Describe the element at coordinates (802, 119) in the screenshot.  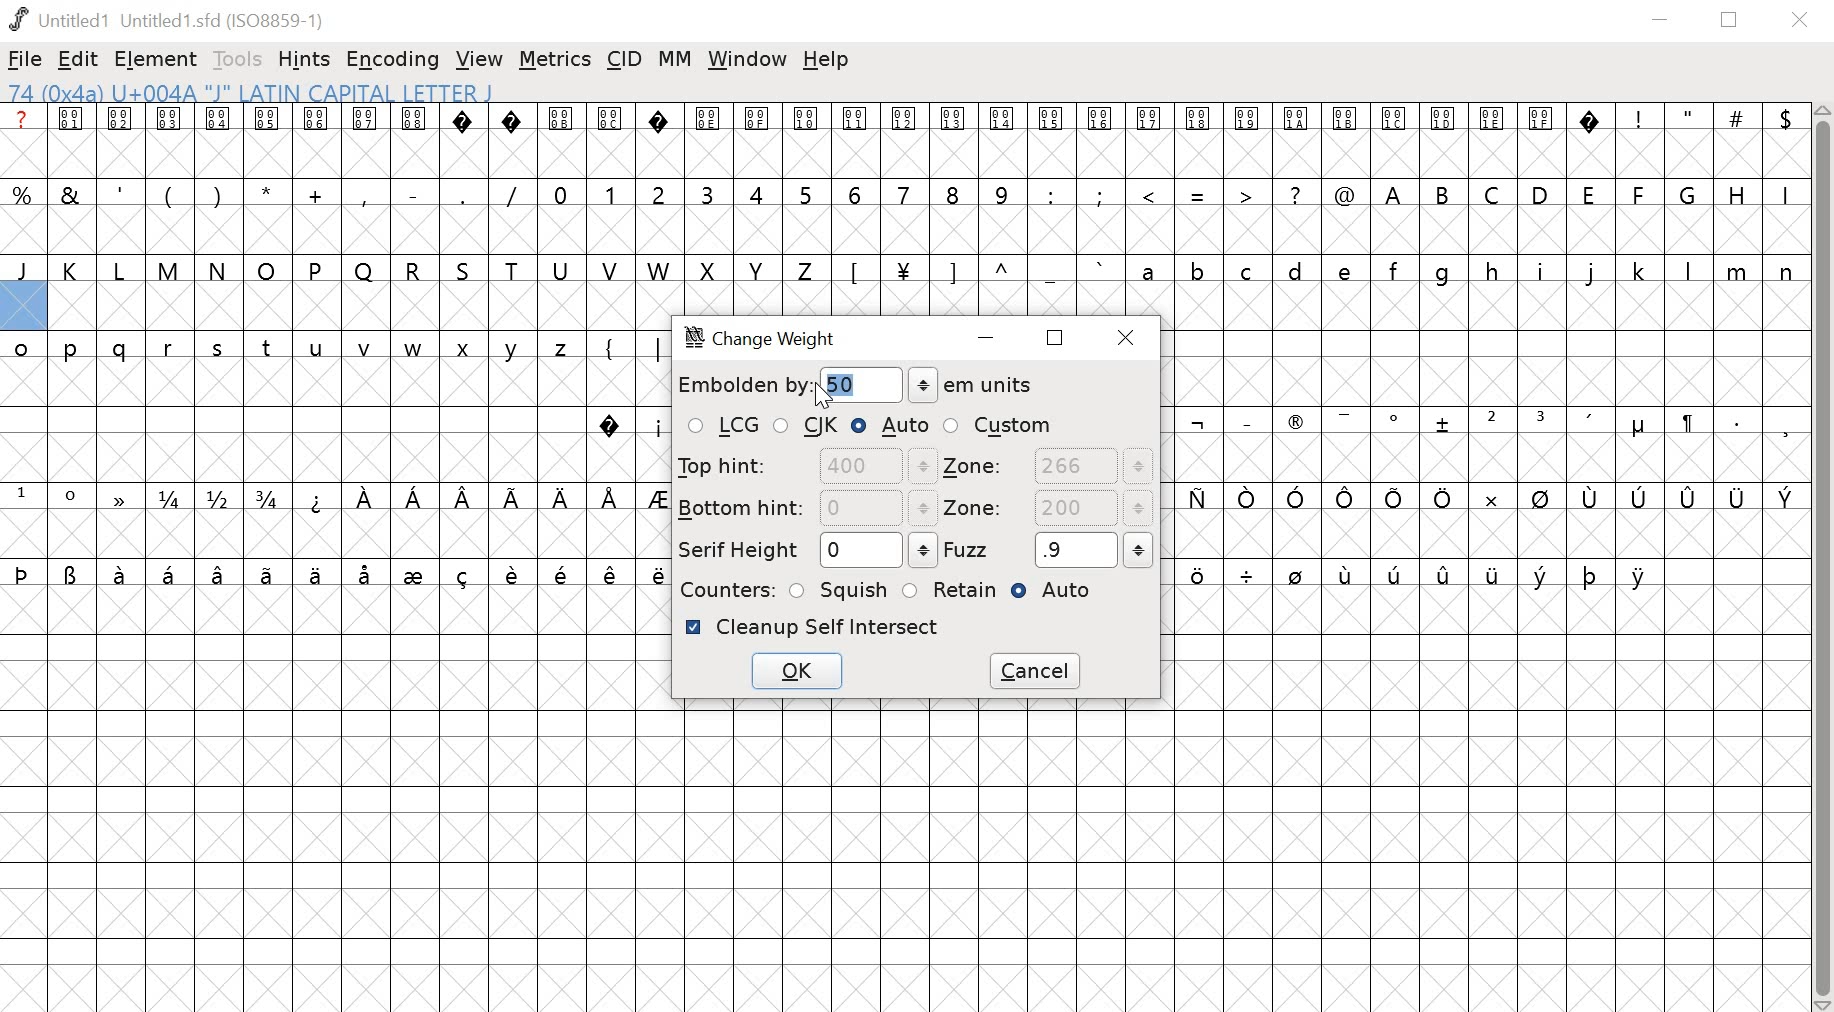
I see `glyph symbols` at that location.